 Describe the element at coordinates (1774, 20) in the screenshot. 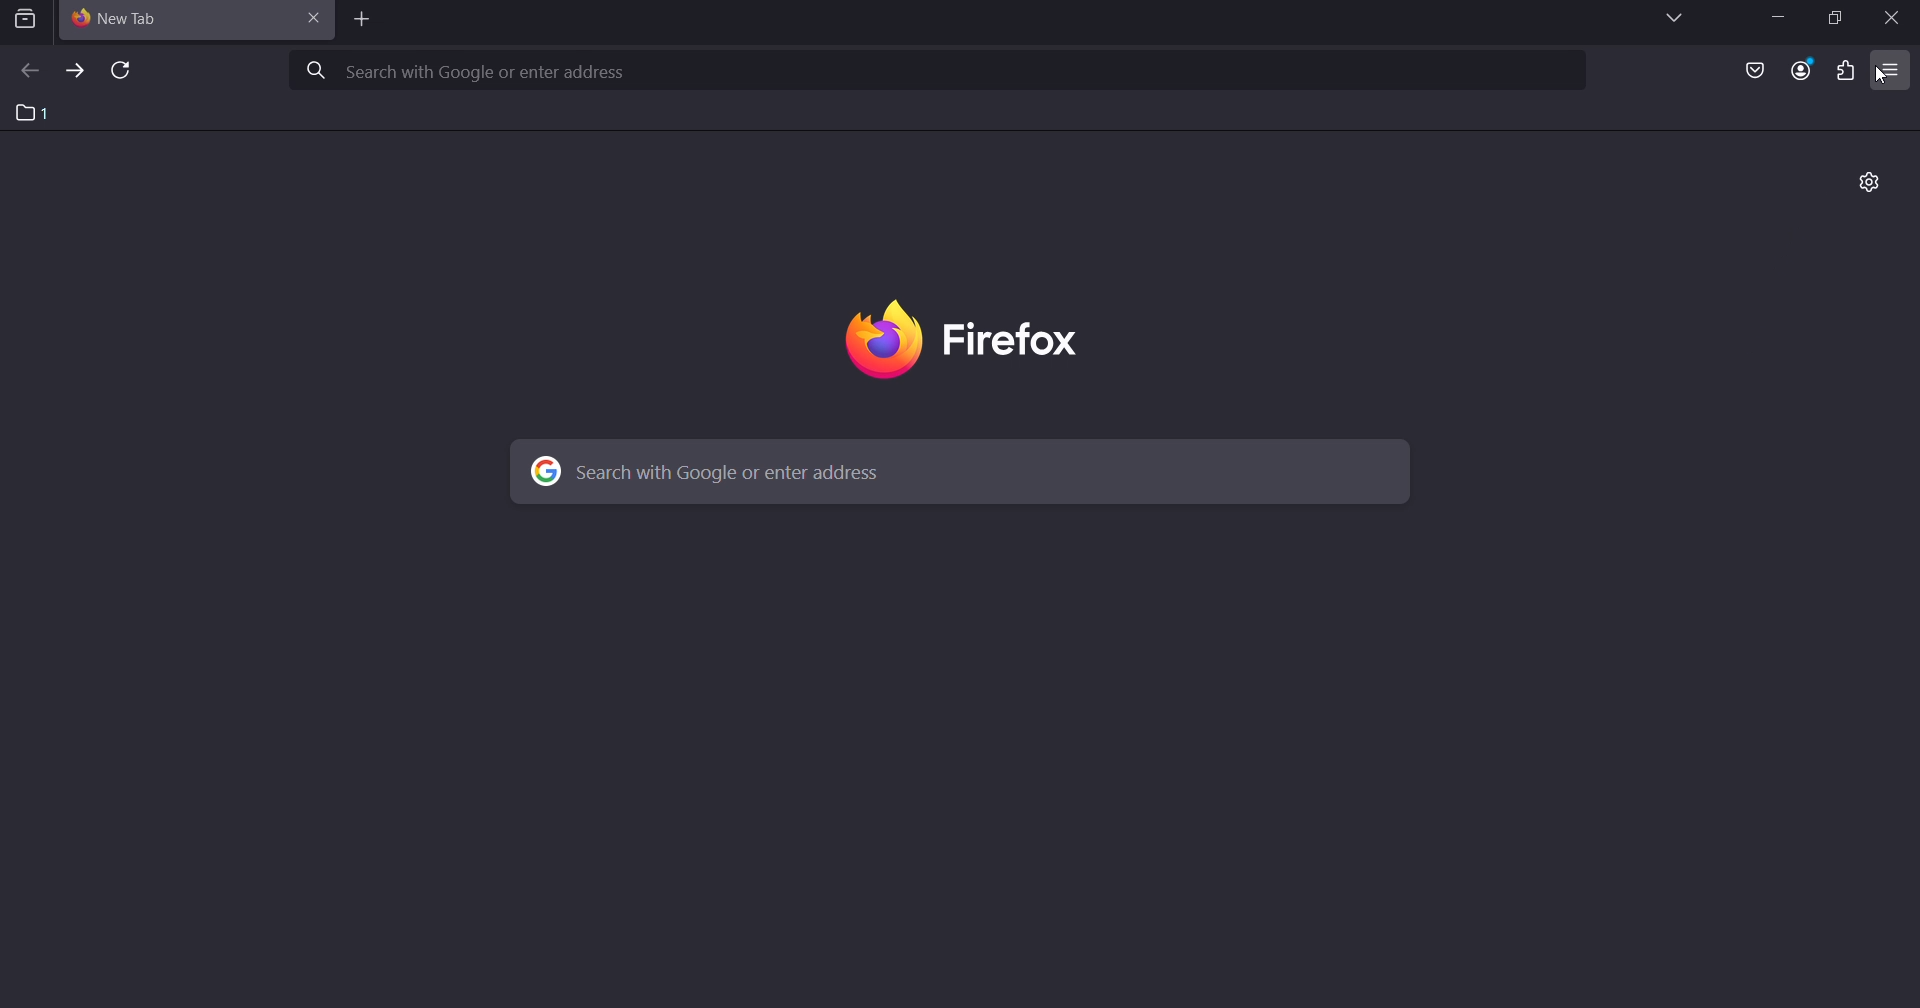

I see `minimize` at that location.